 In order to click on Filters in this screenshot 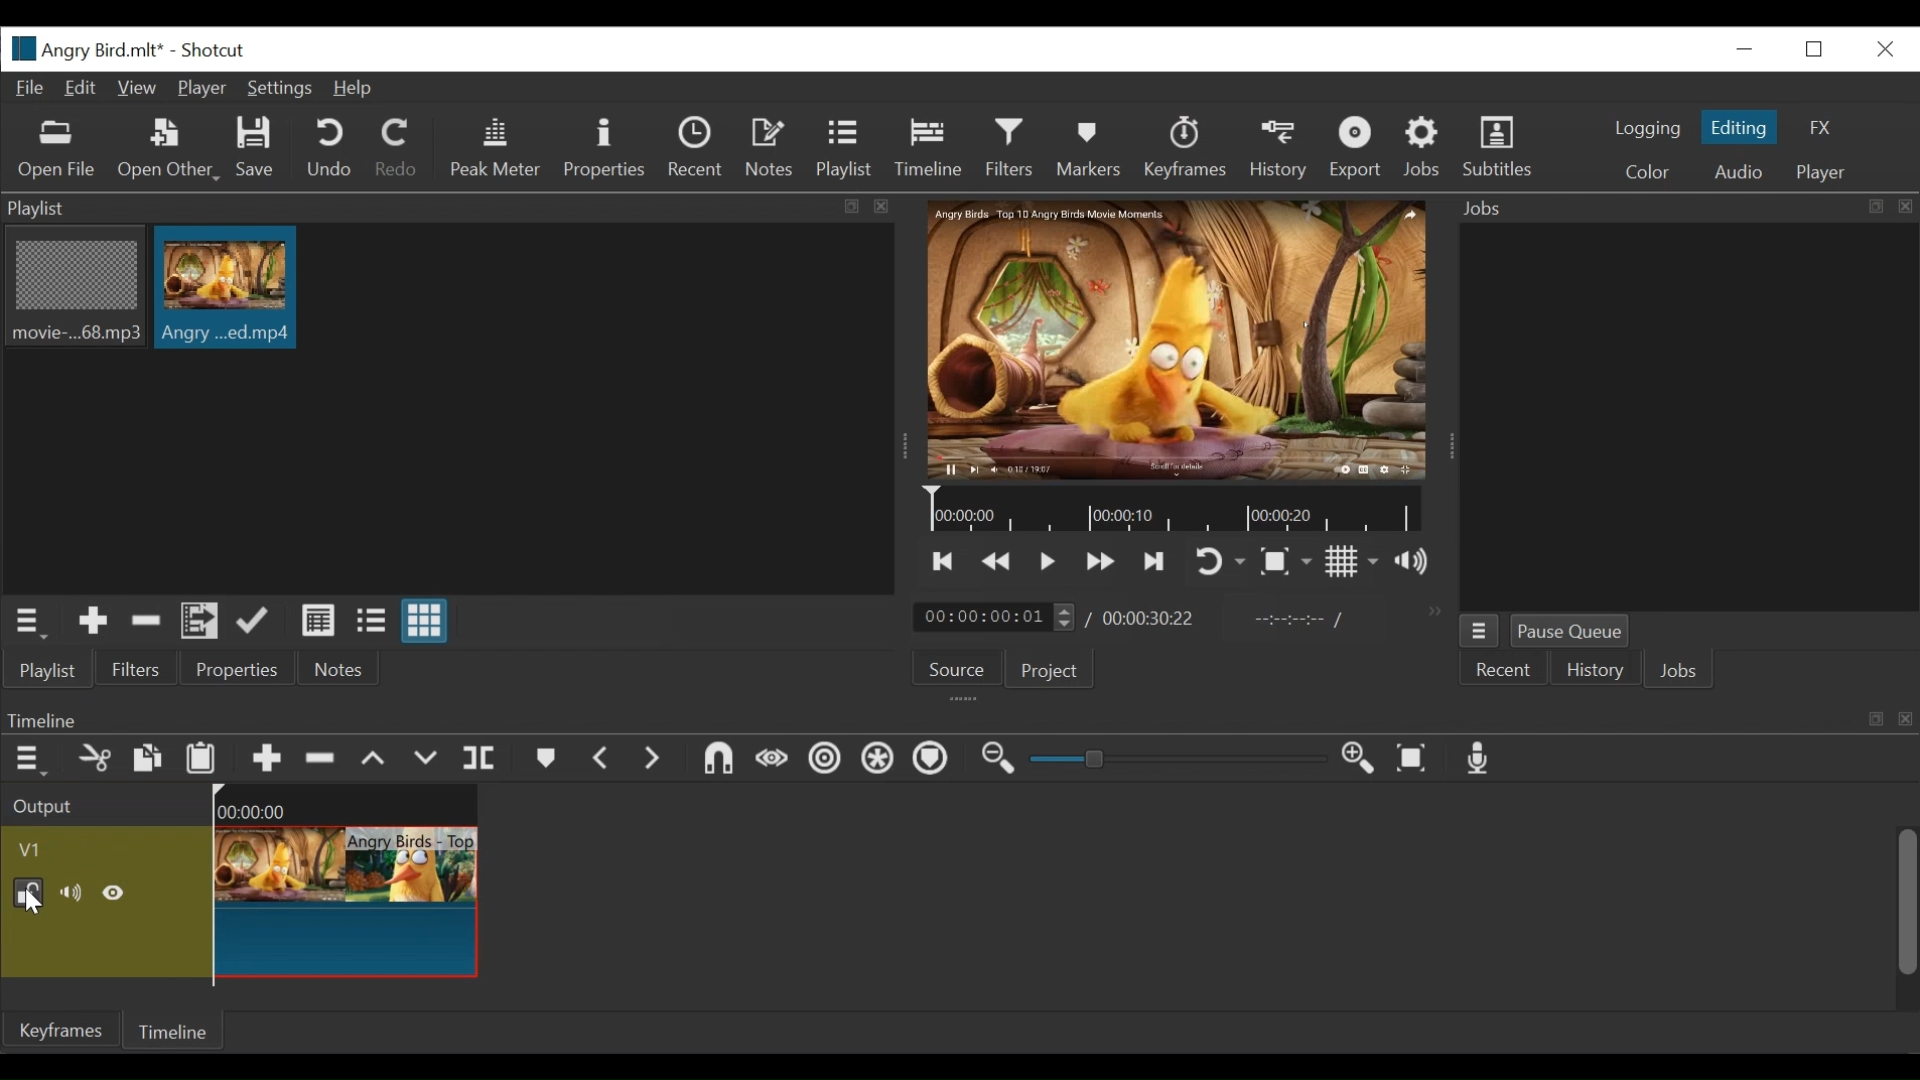, I will do `click(1010, 149)`.